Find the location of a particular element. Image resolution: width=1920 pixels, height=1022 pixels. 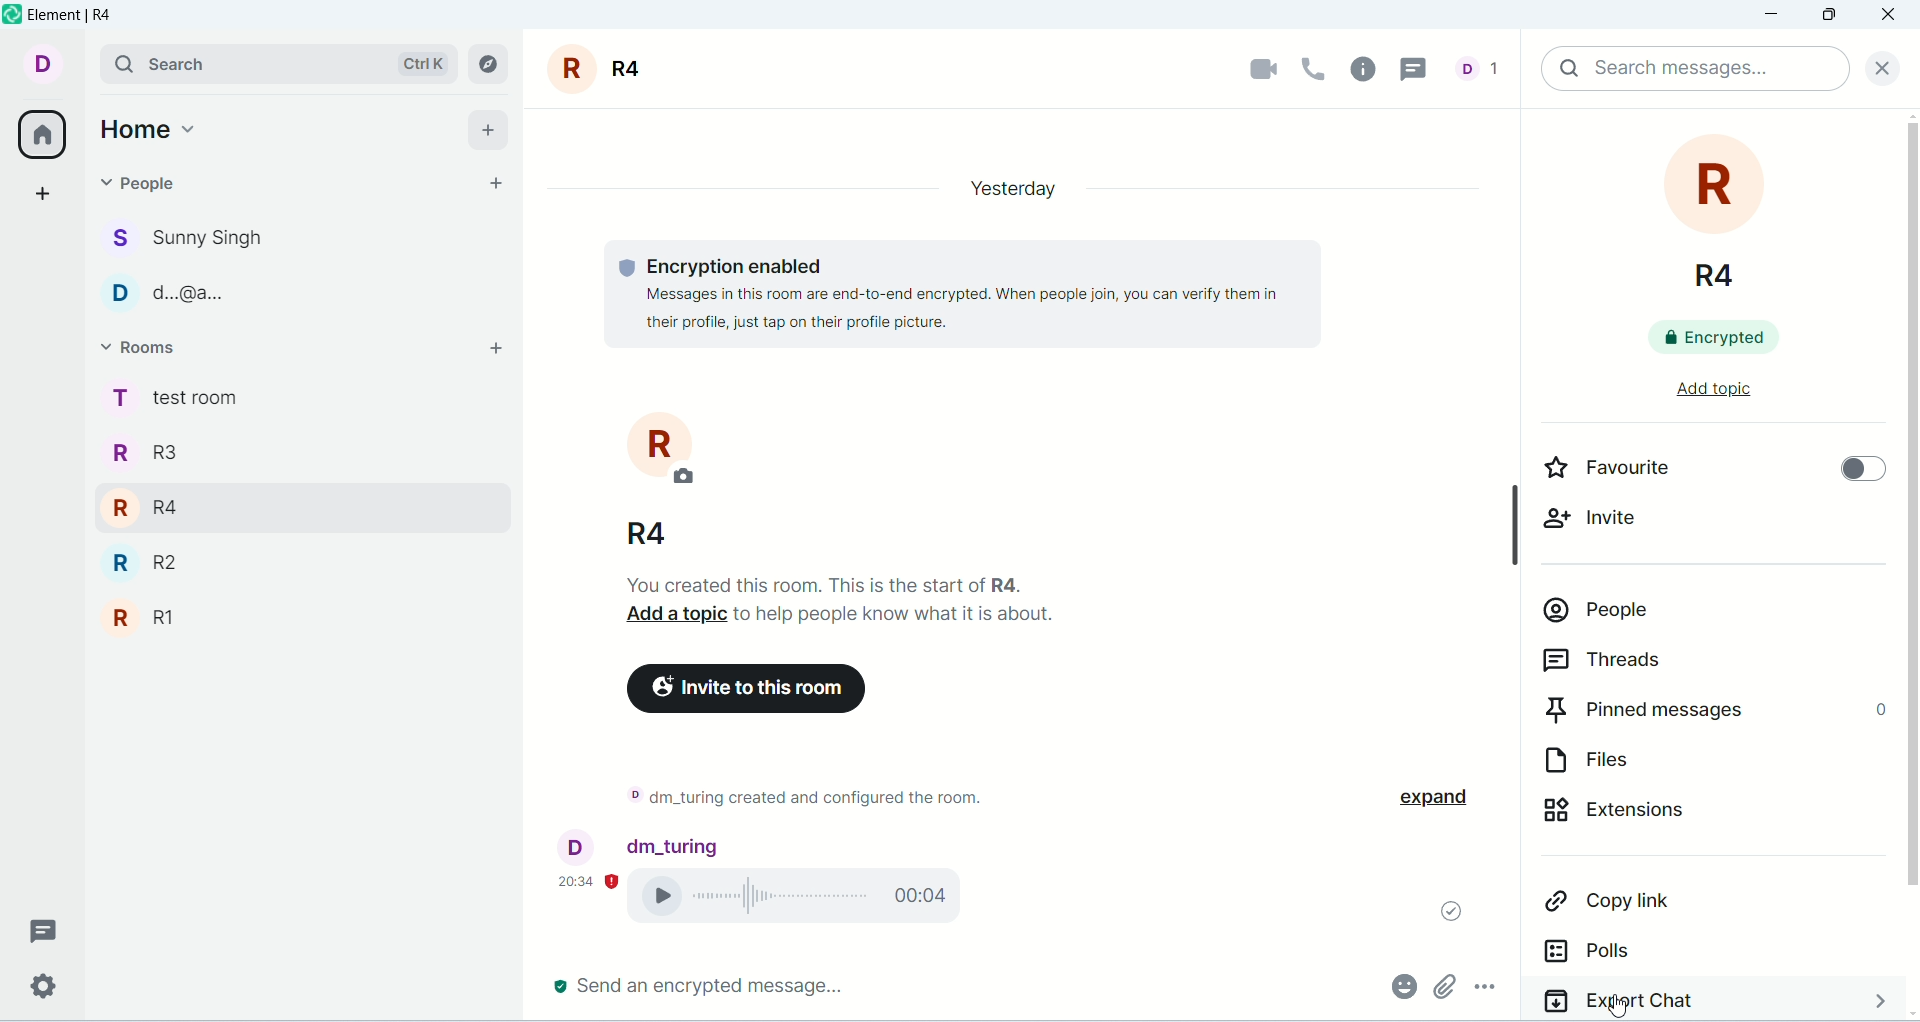

vertical scroll bar is located at coordinates (1908, 564).